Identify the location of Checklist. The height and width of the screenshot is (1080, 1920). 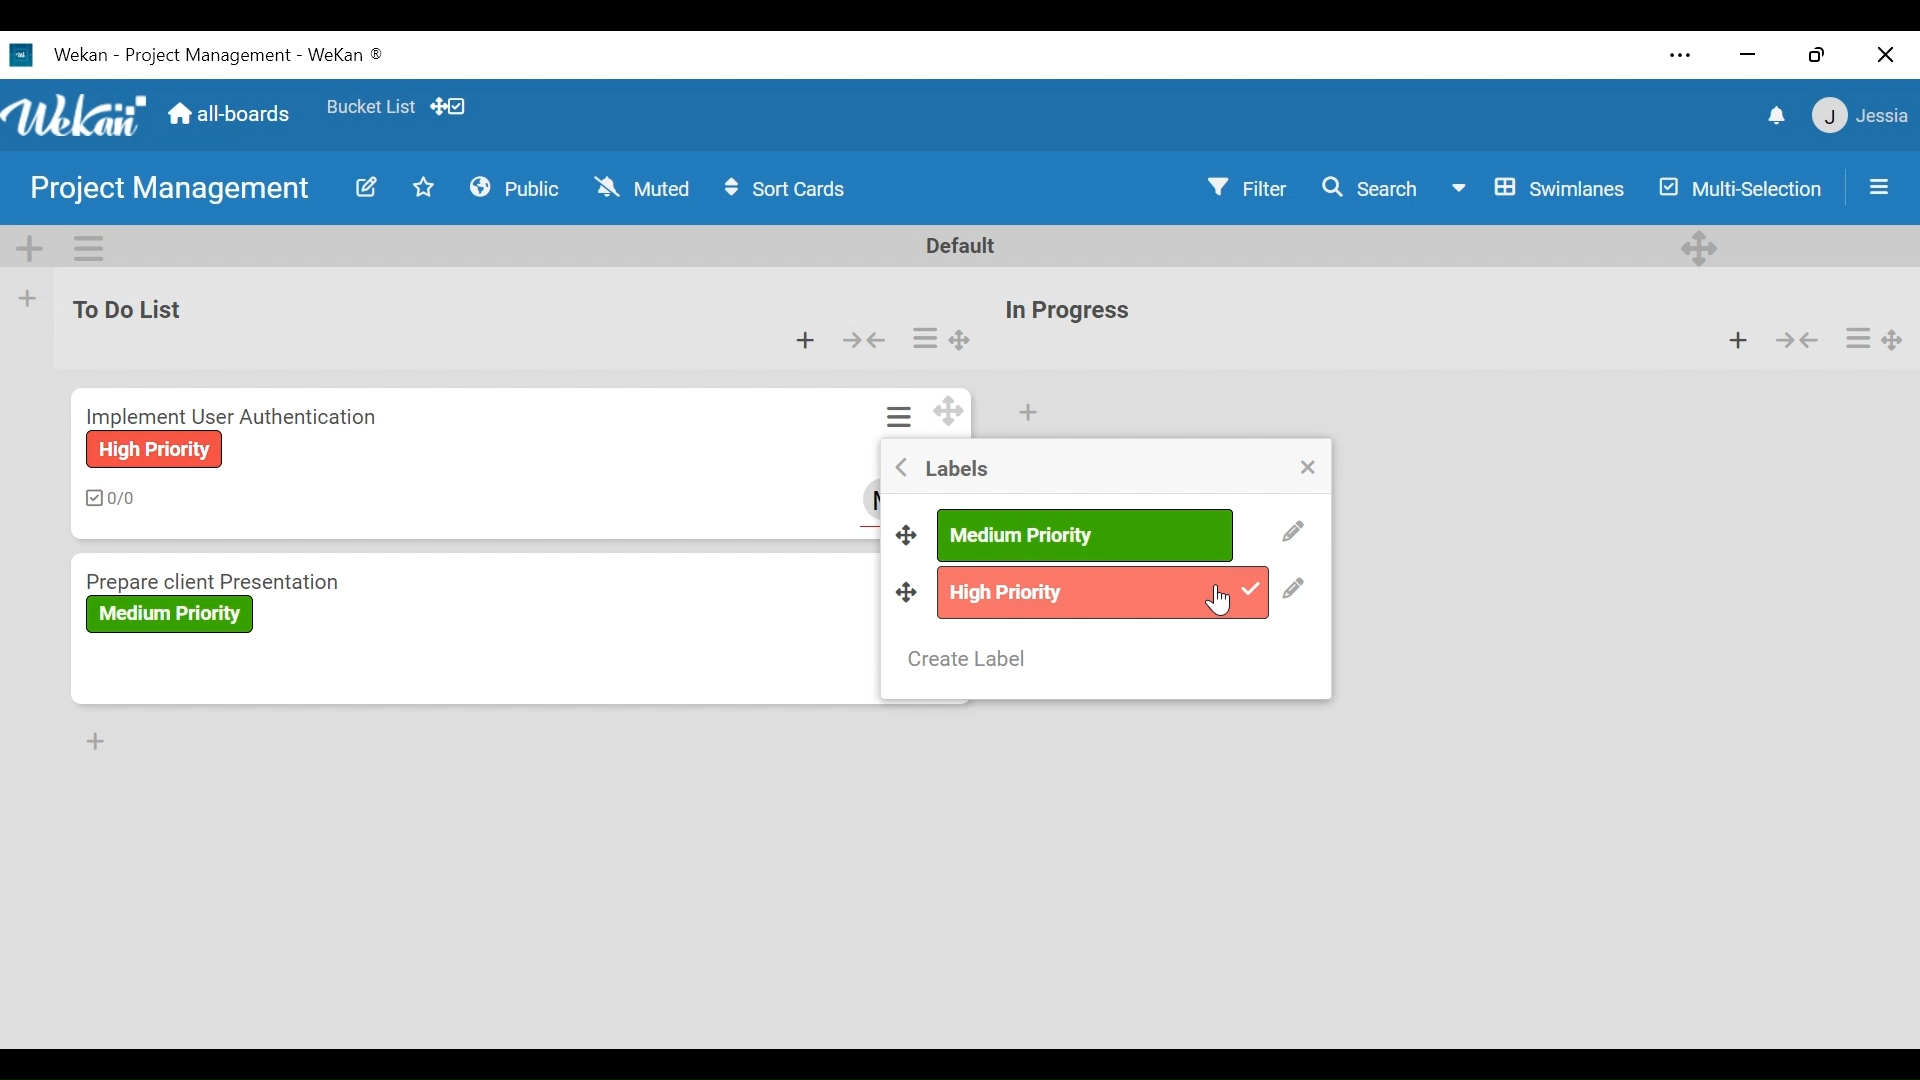
(122, 500).